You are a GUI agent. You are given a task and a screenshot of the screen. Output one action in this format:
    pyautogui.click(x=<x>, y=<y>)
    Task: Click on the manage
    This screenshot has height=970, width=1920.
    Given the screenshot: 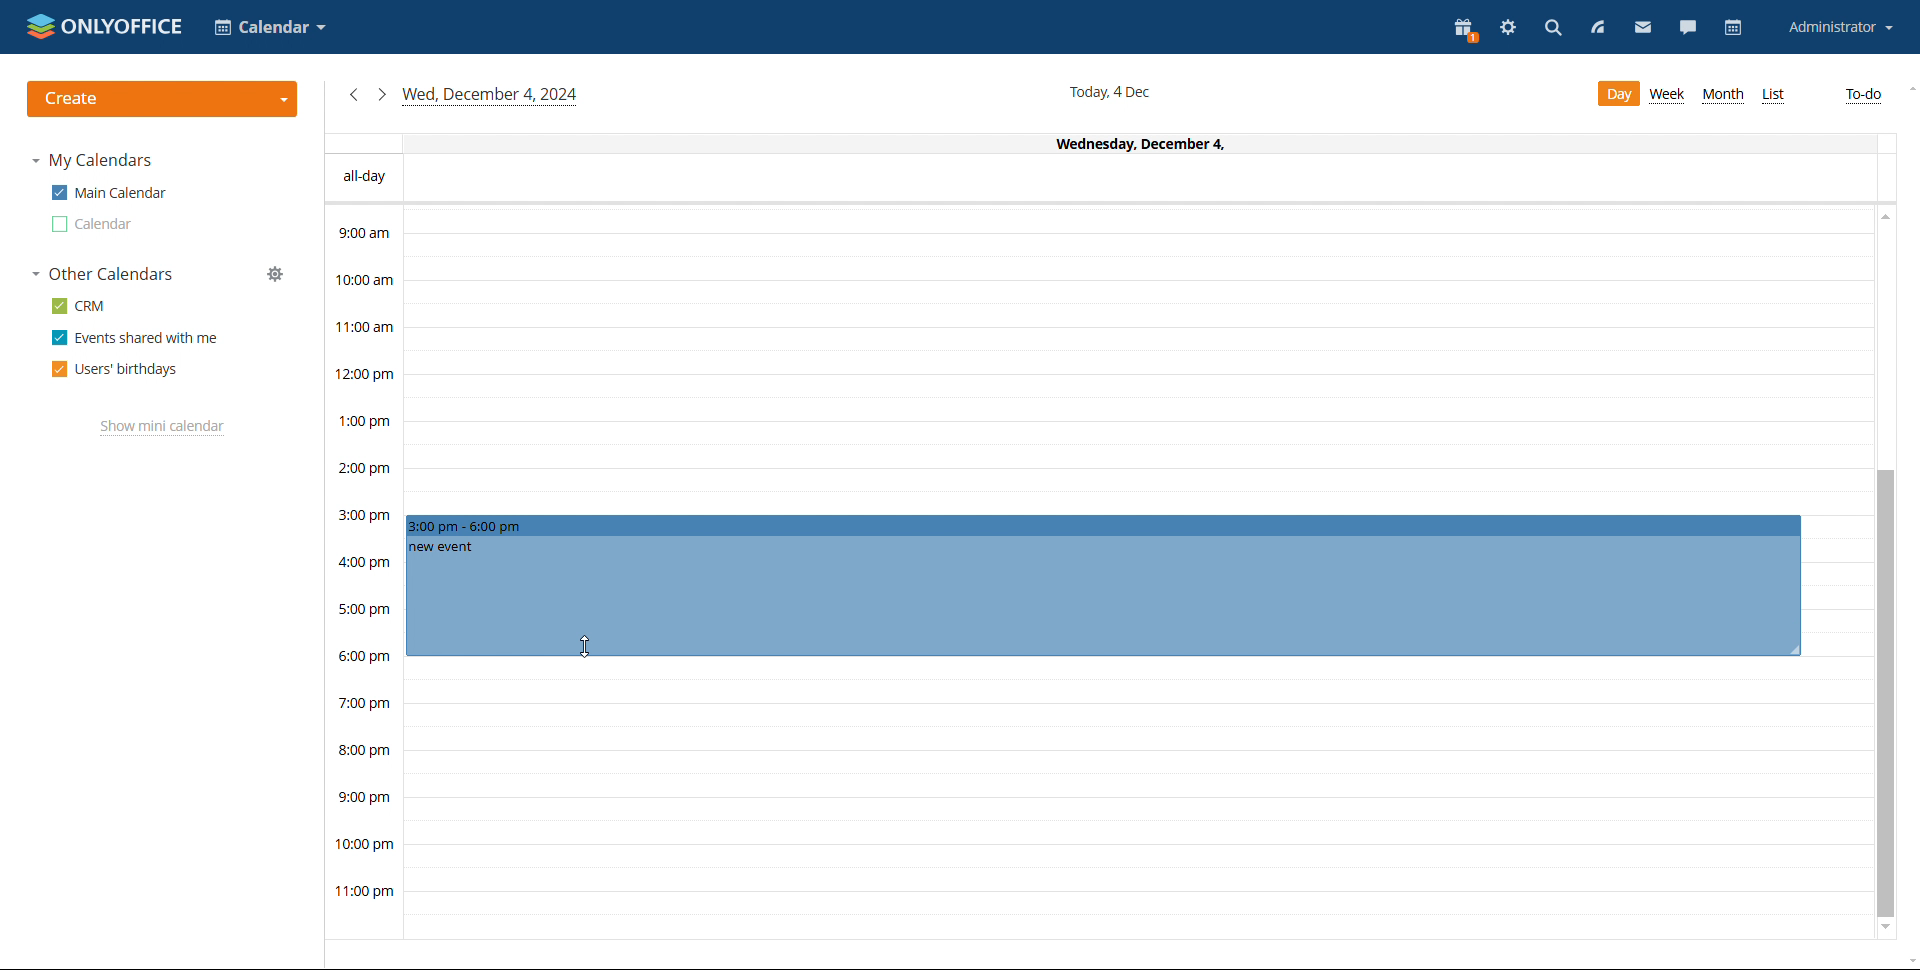 What is the action you would take?
    pyautogui.click(x=275, y=274)
    